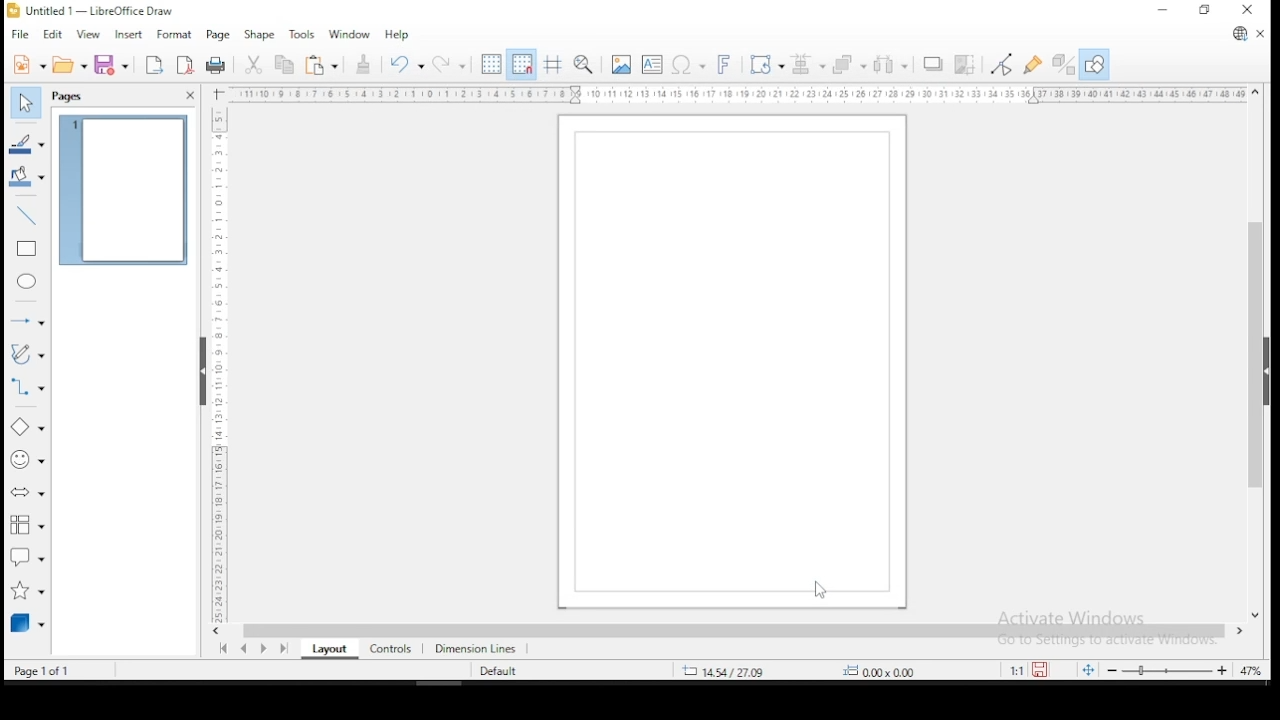  What do you see at coordinates (216, 64) in the screenshot?
I see `Print` at bounding box center [216, 64].